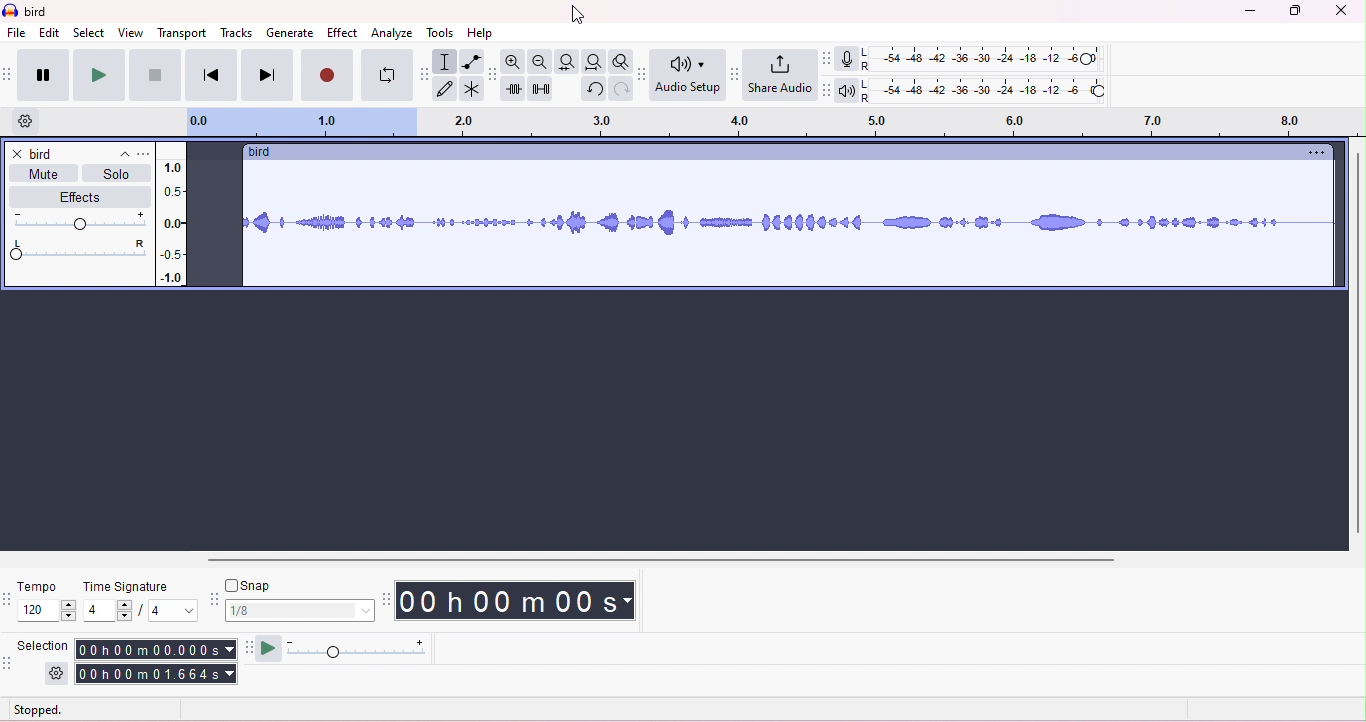 This screenshot has height=722, width=1366. I want to click on playback meter, so click(846, 90).